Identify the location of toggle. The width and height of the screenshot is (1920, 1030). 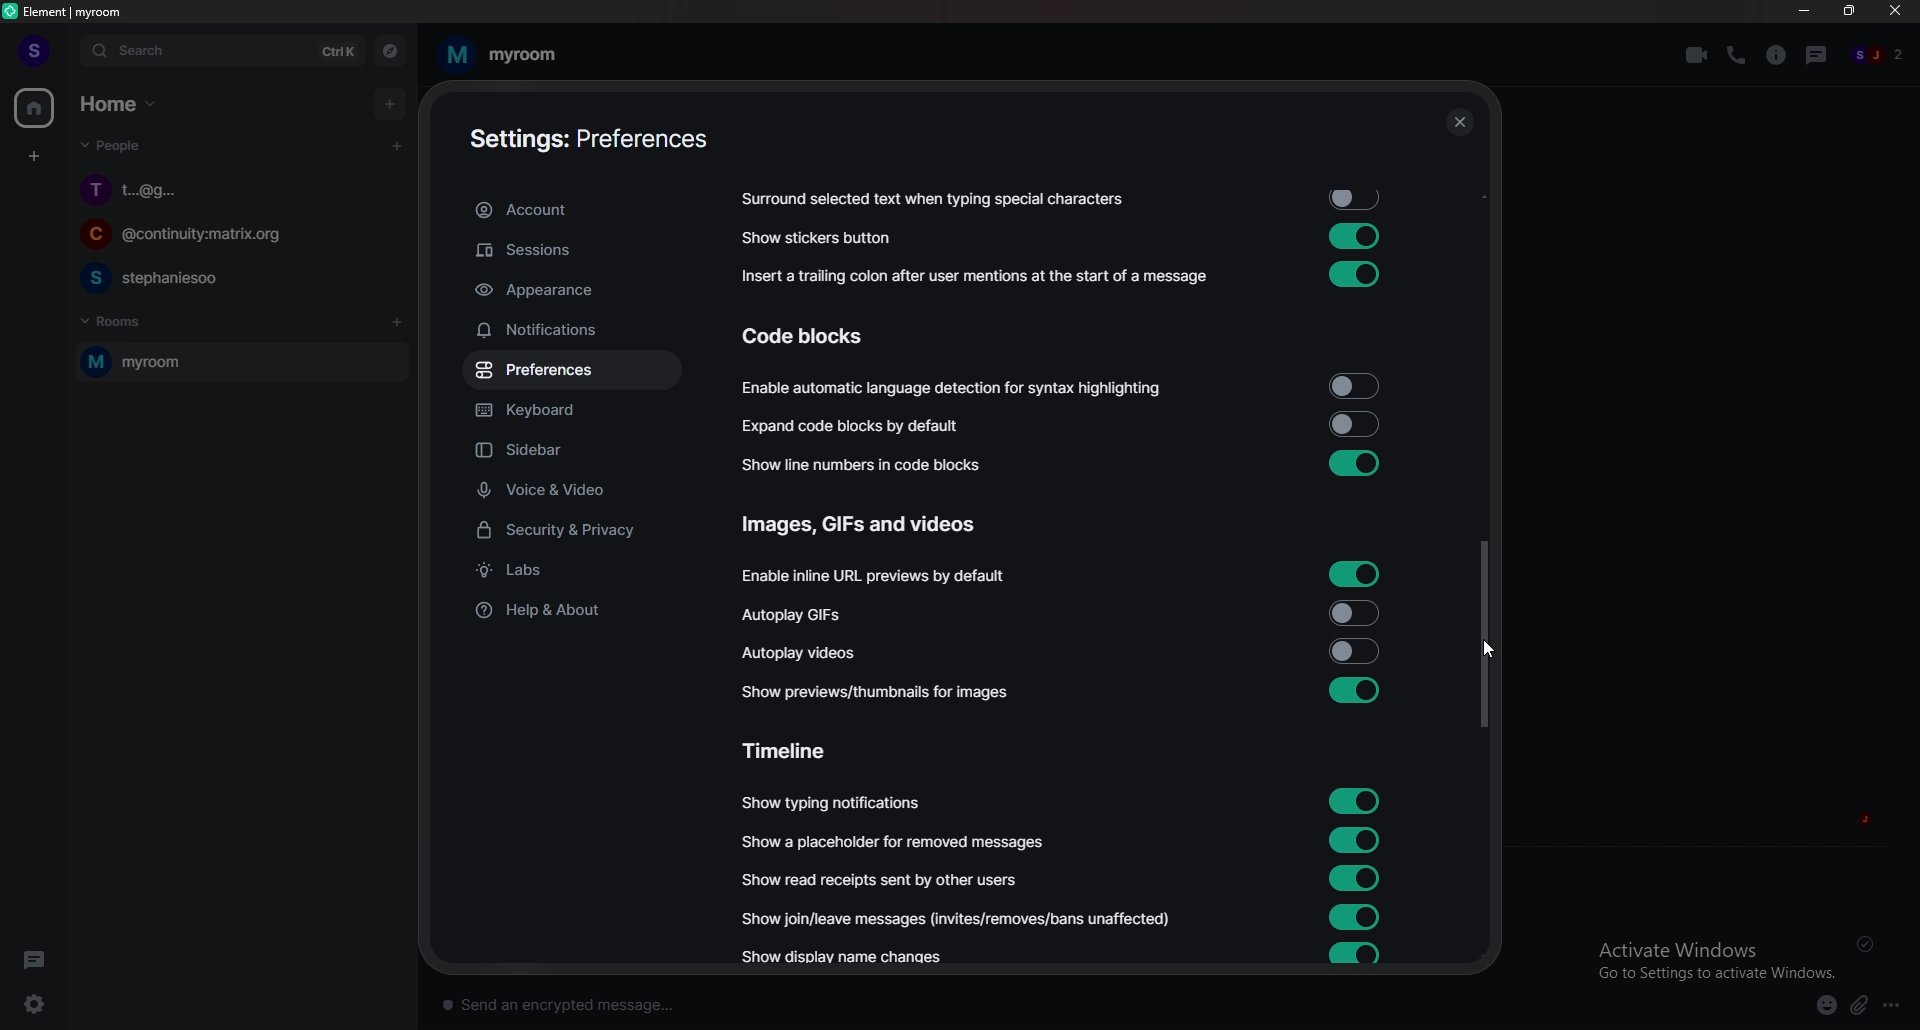
(1356, 954).